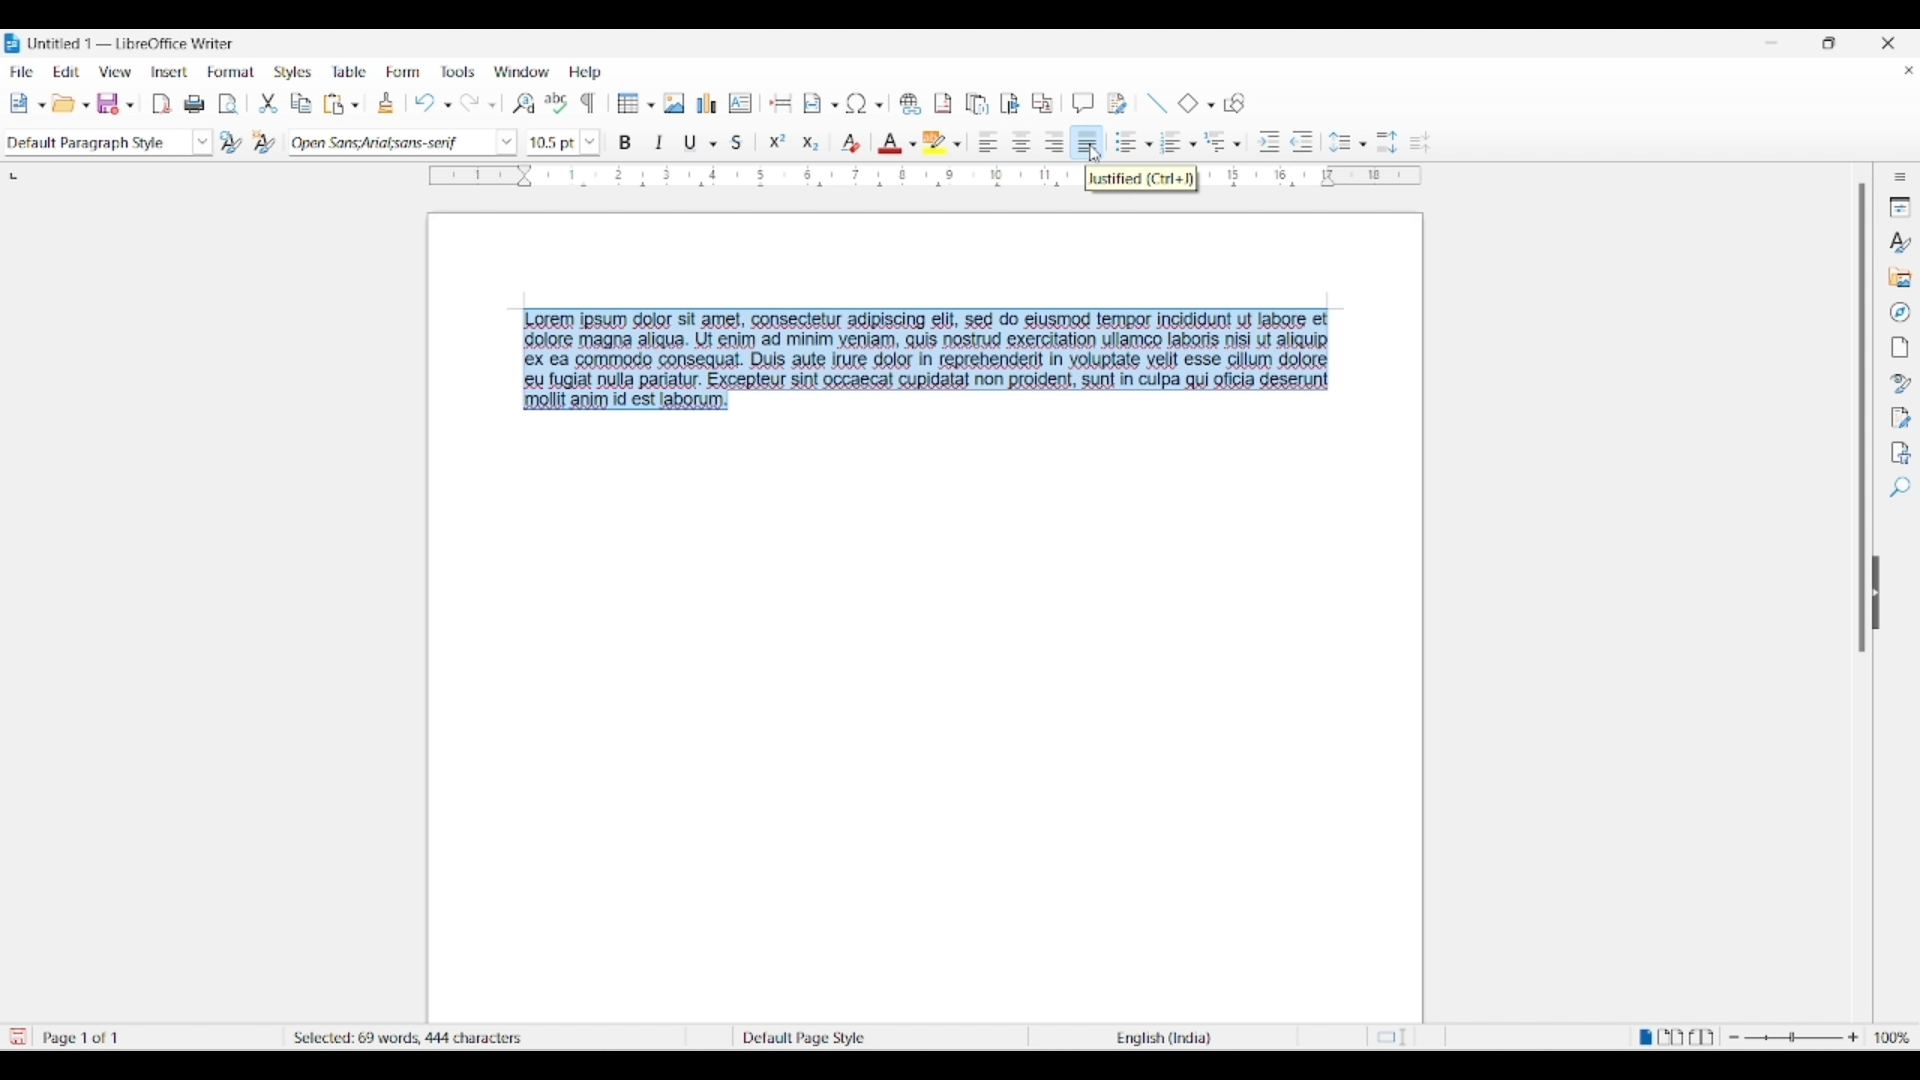 This screenshot has width=1920, height=1080. What do you see at coordinates (674, 103) in the screenshot?
I see `Insert image` at bounding box center [674, 103].